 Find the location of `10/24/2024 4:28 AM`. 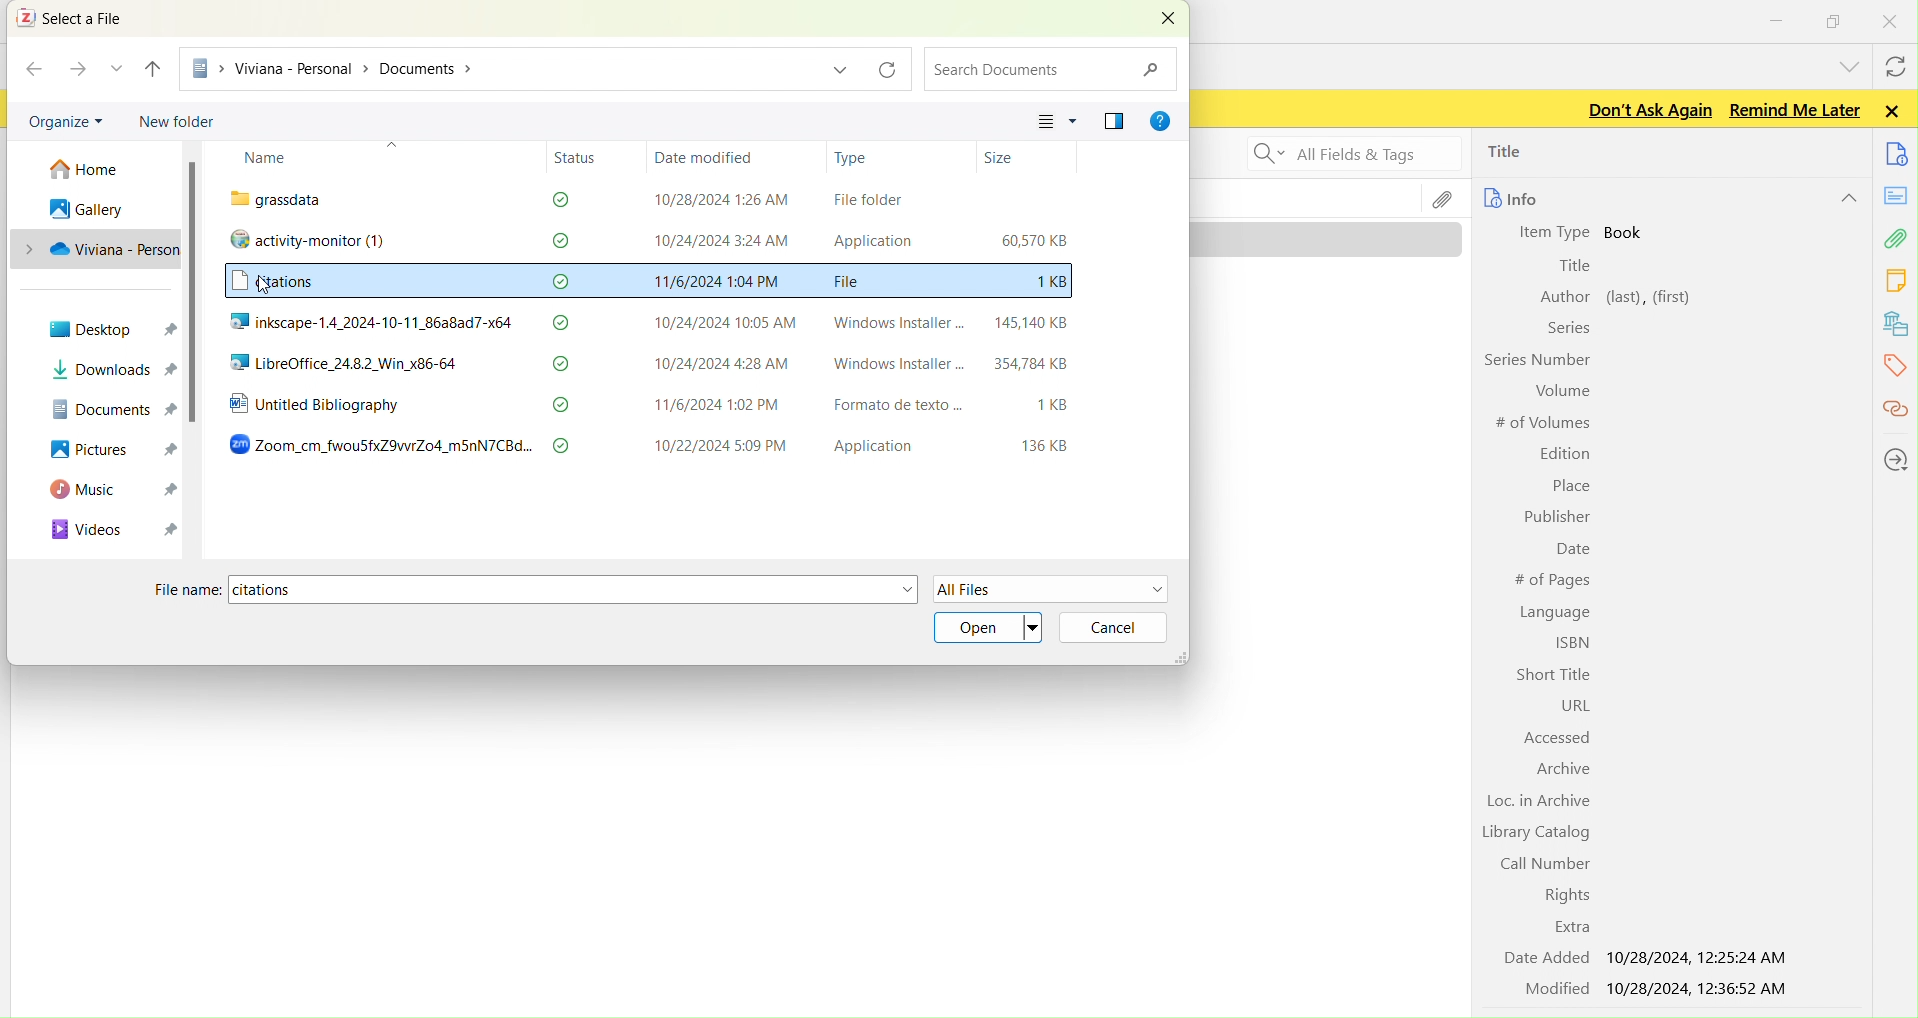

10/24/2024 4:28 AM is located at coordinates (715, 365).